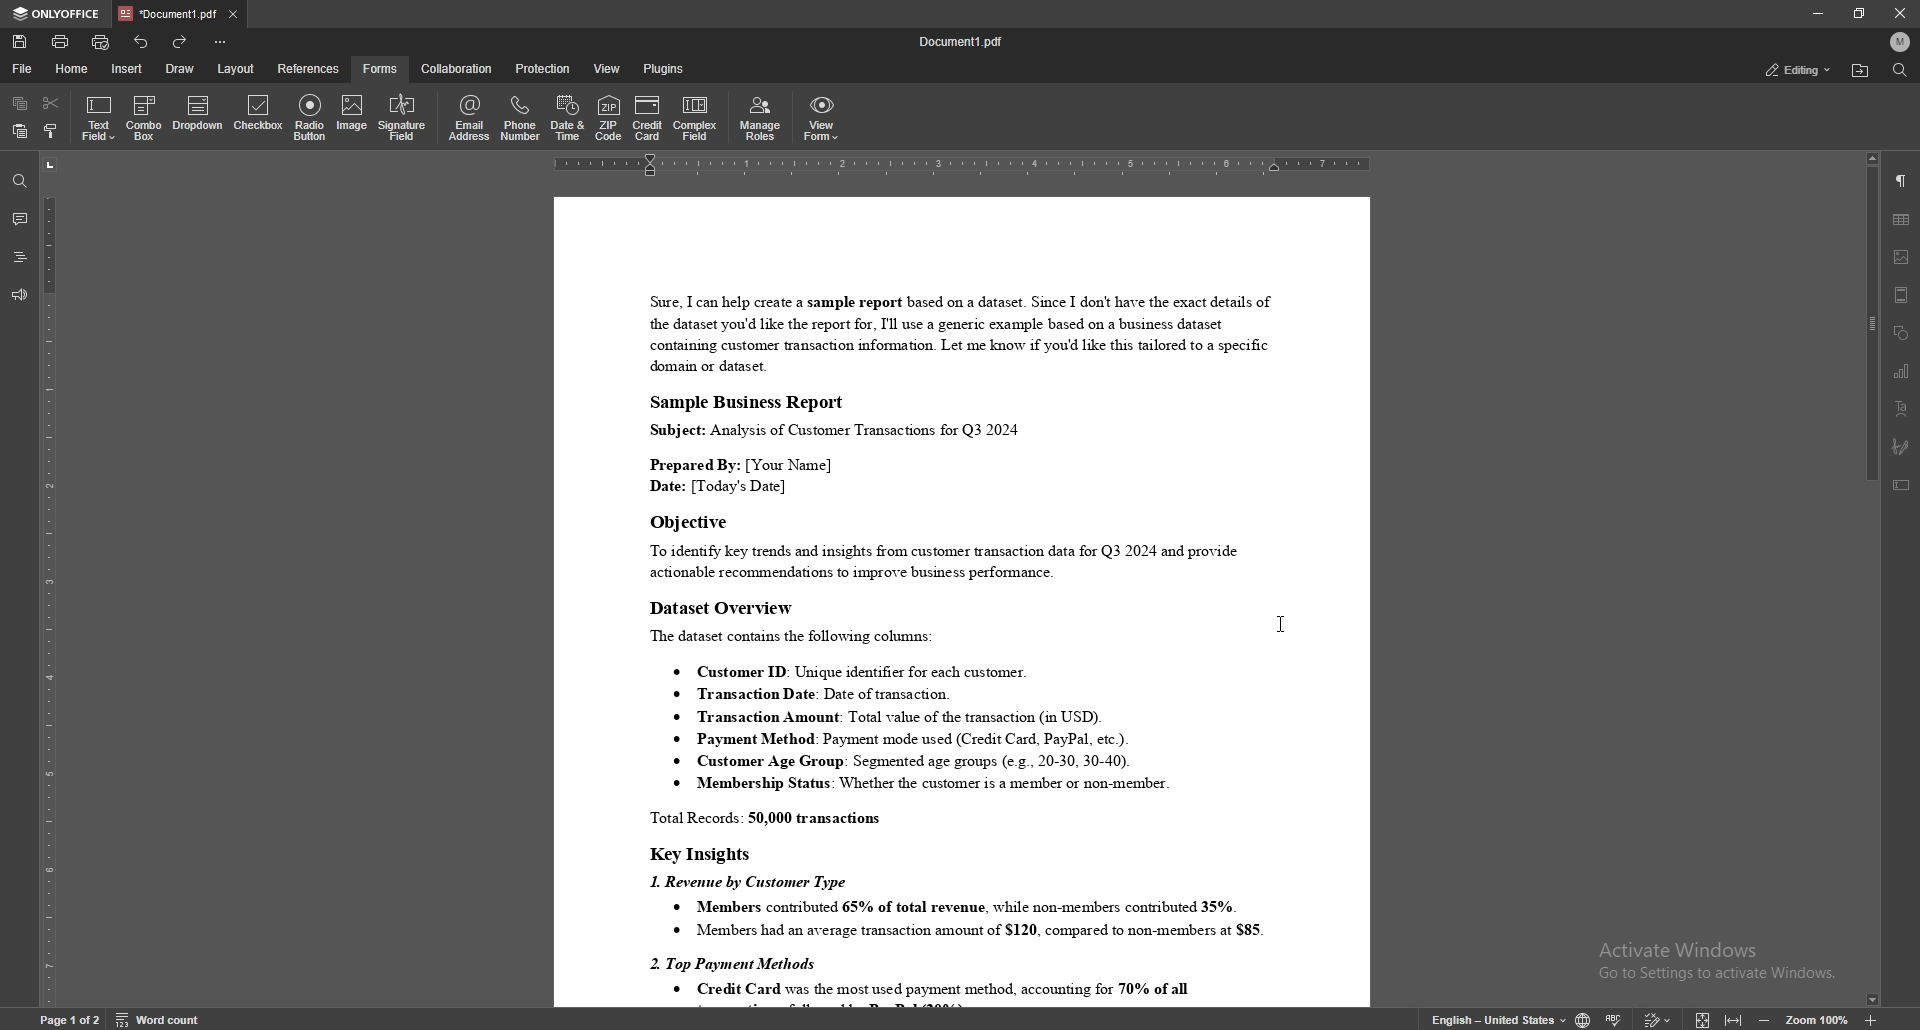 Image resolution: width=1920 pixels, height=1030 pixels. Describe the element at coordinates (99, 118) in the screenshot. I see `text field` at that location.